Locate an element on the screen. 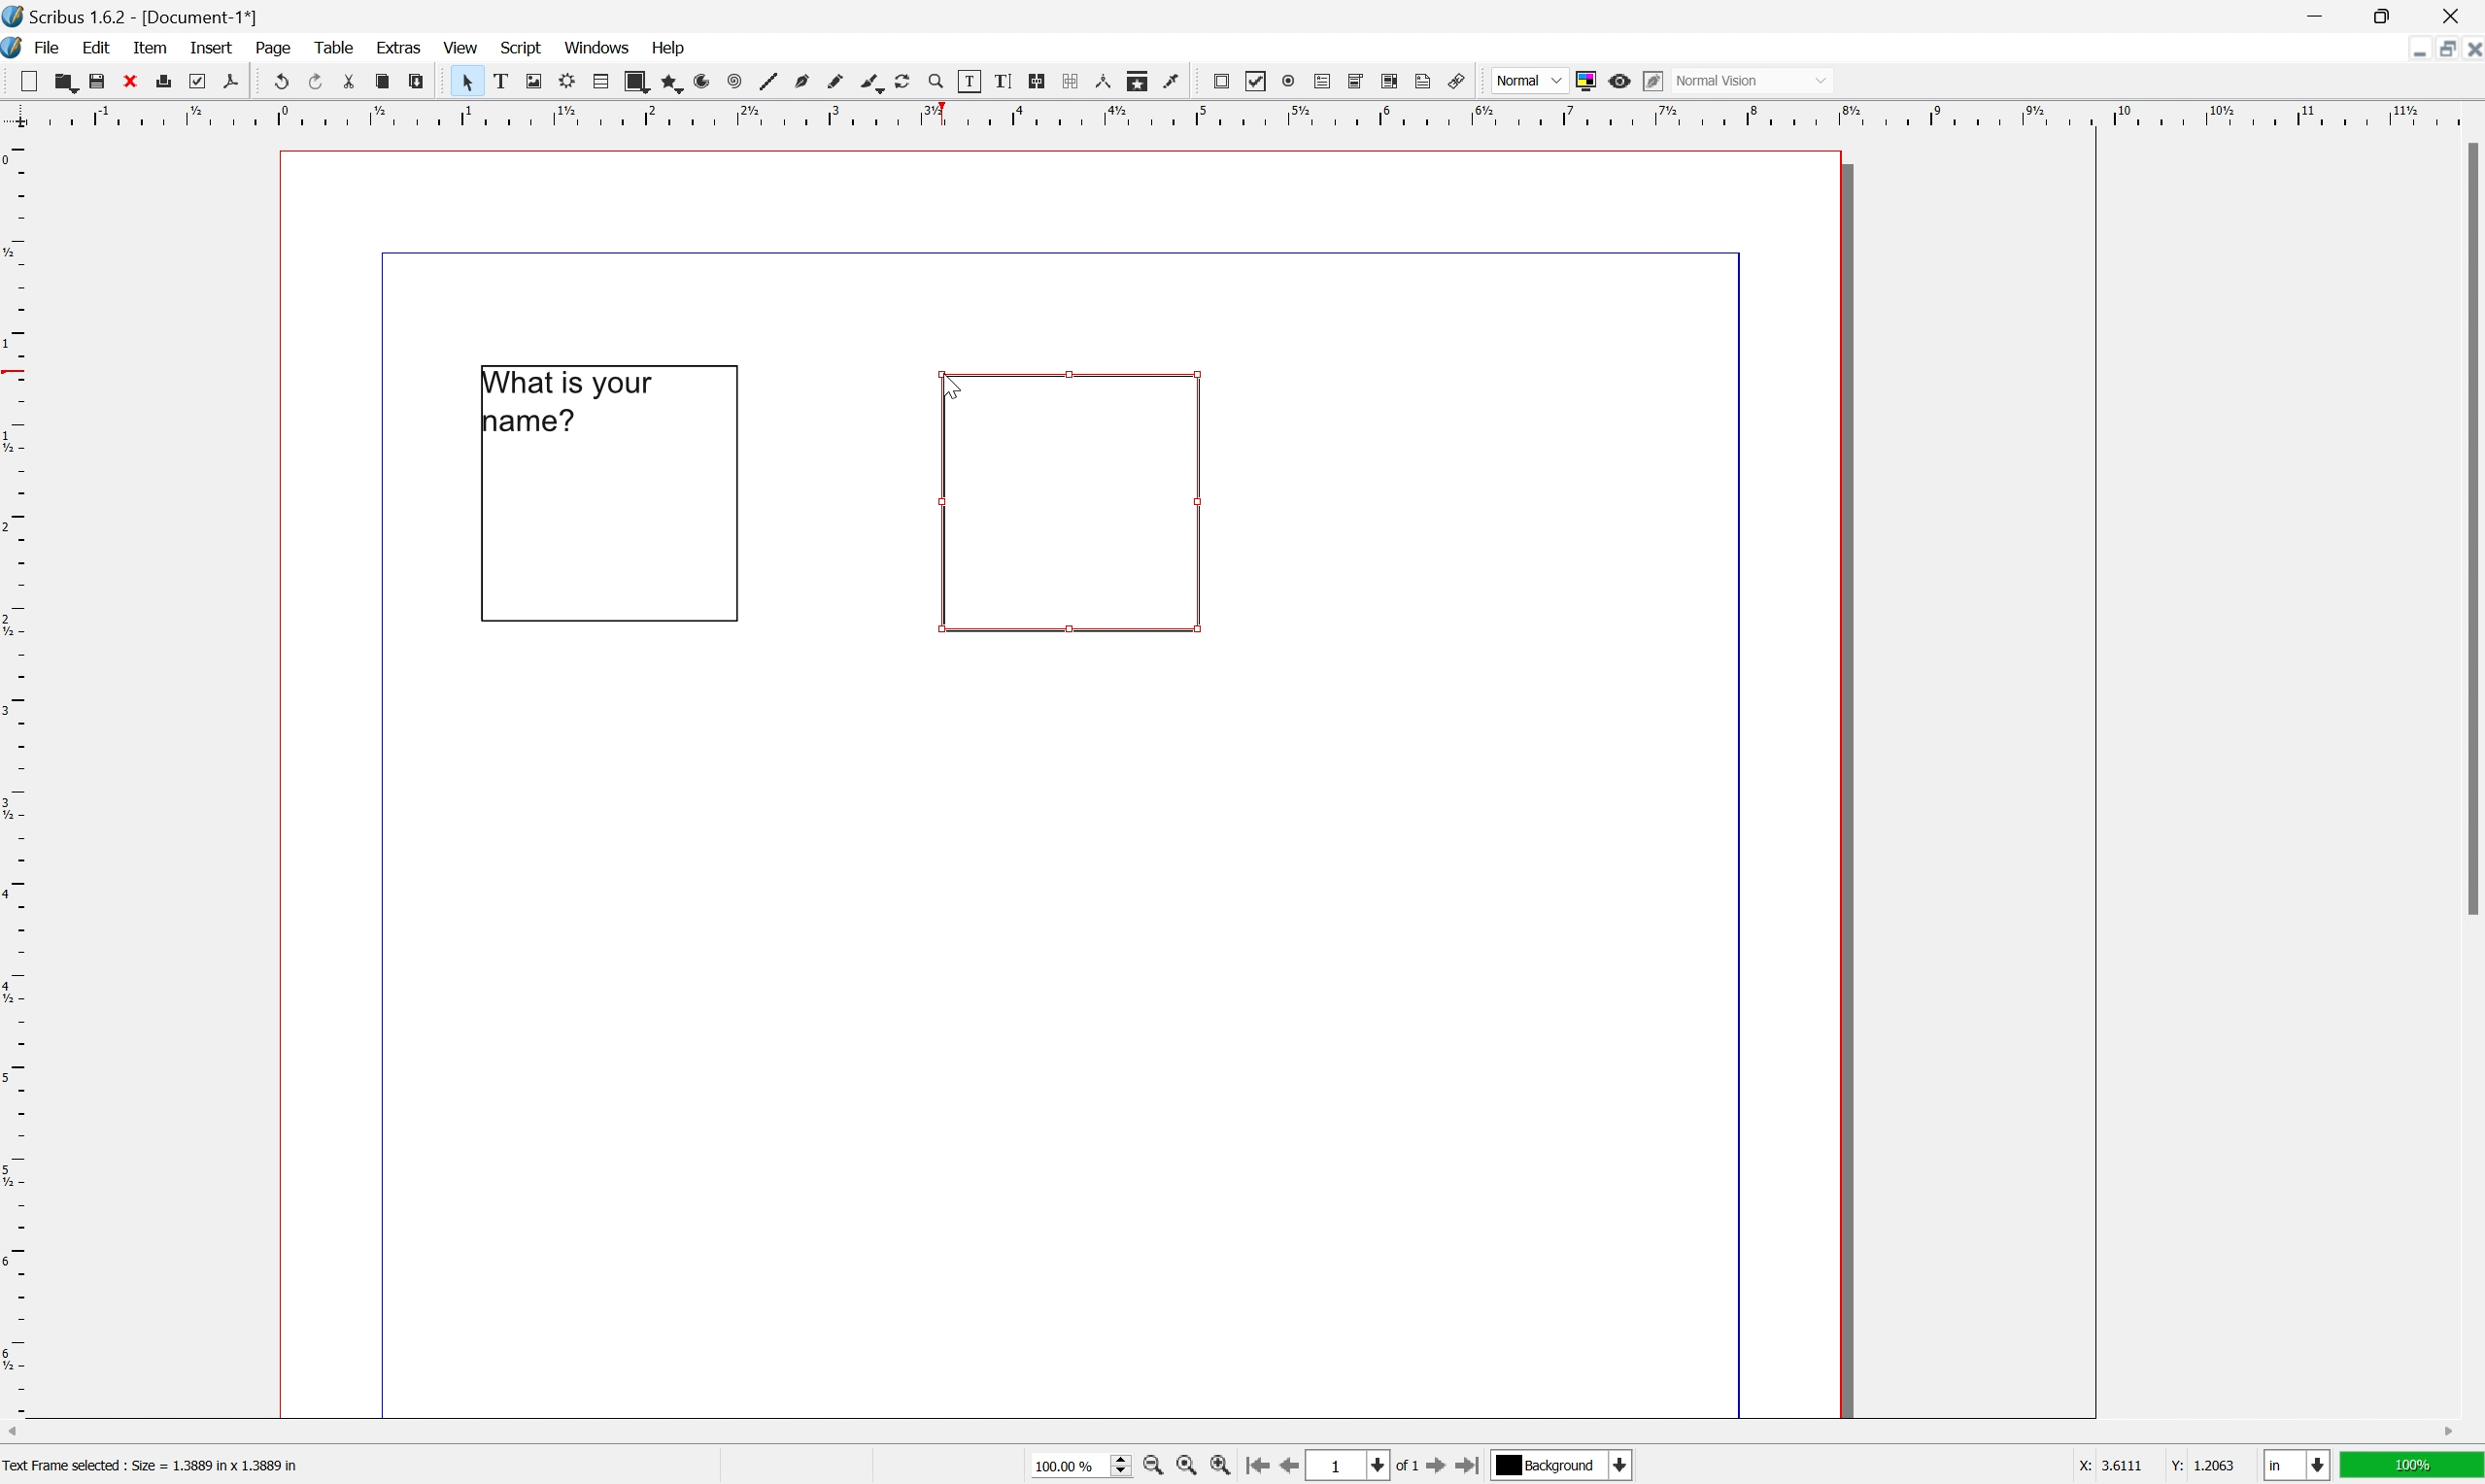  item is located at coordinates (153, 47).